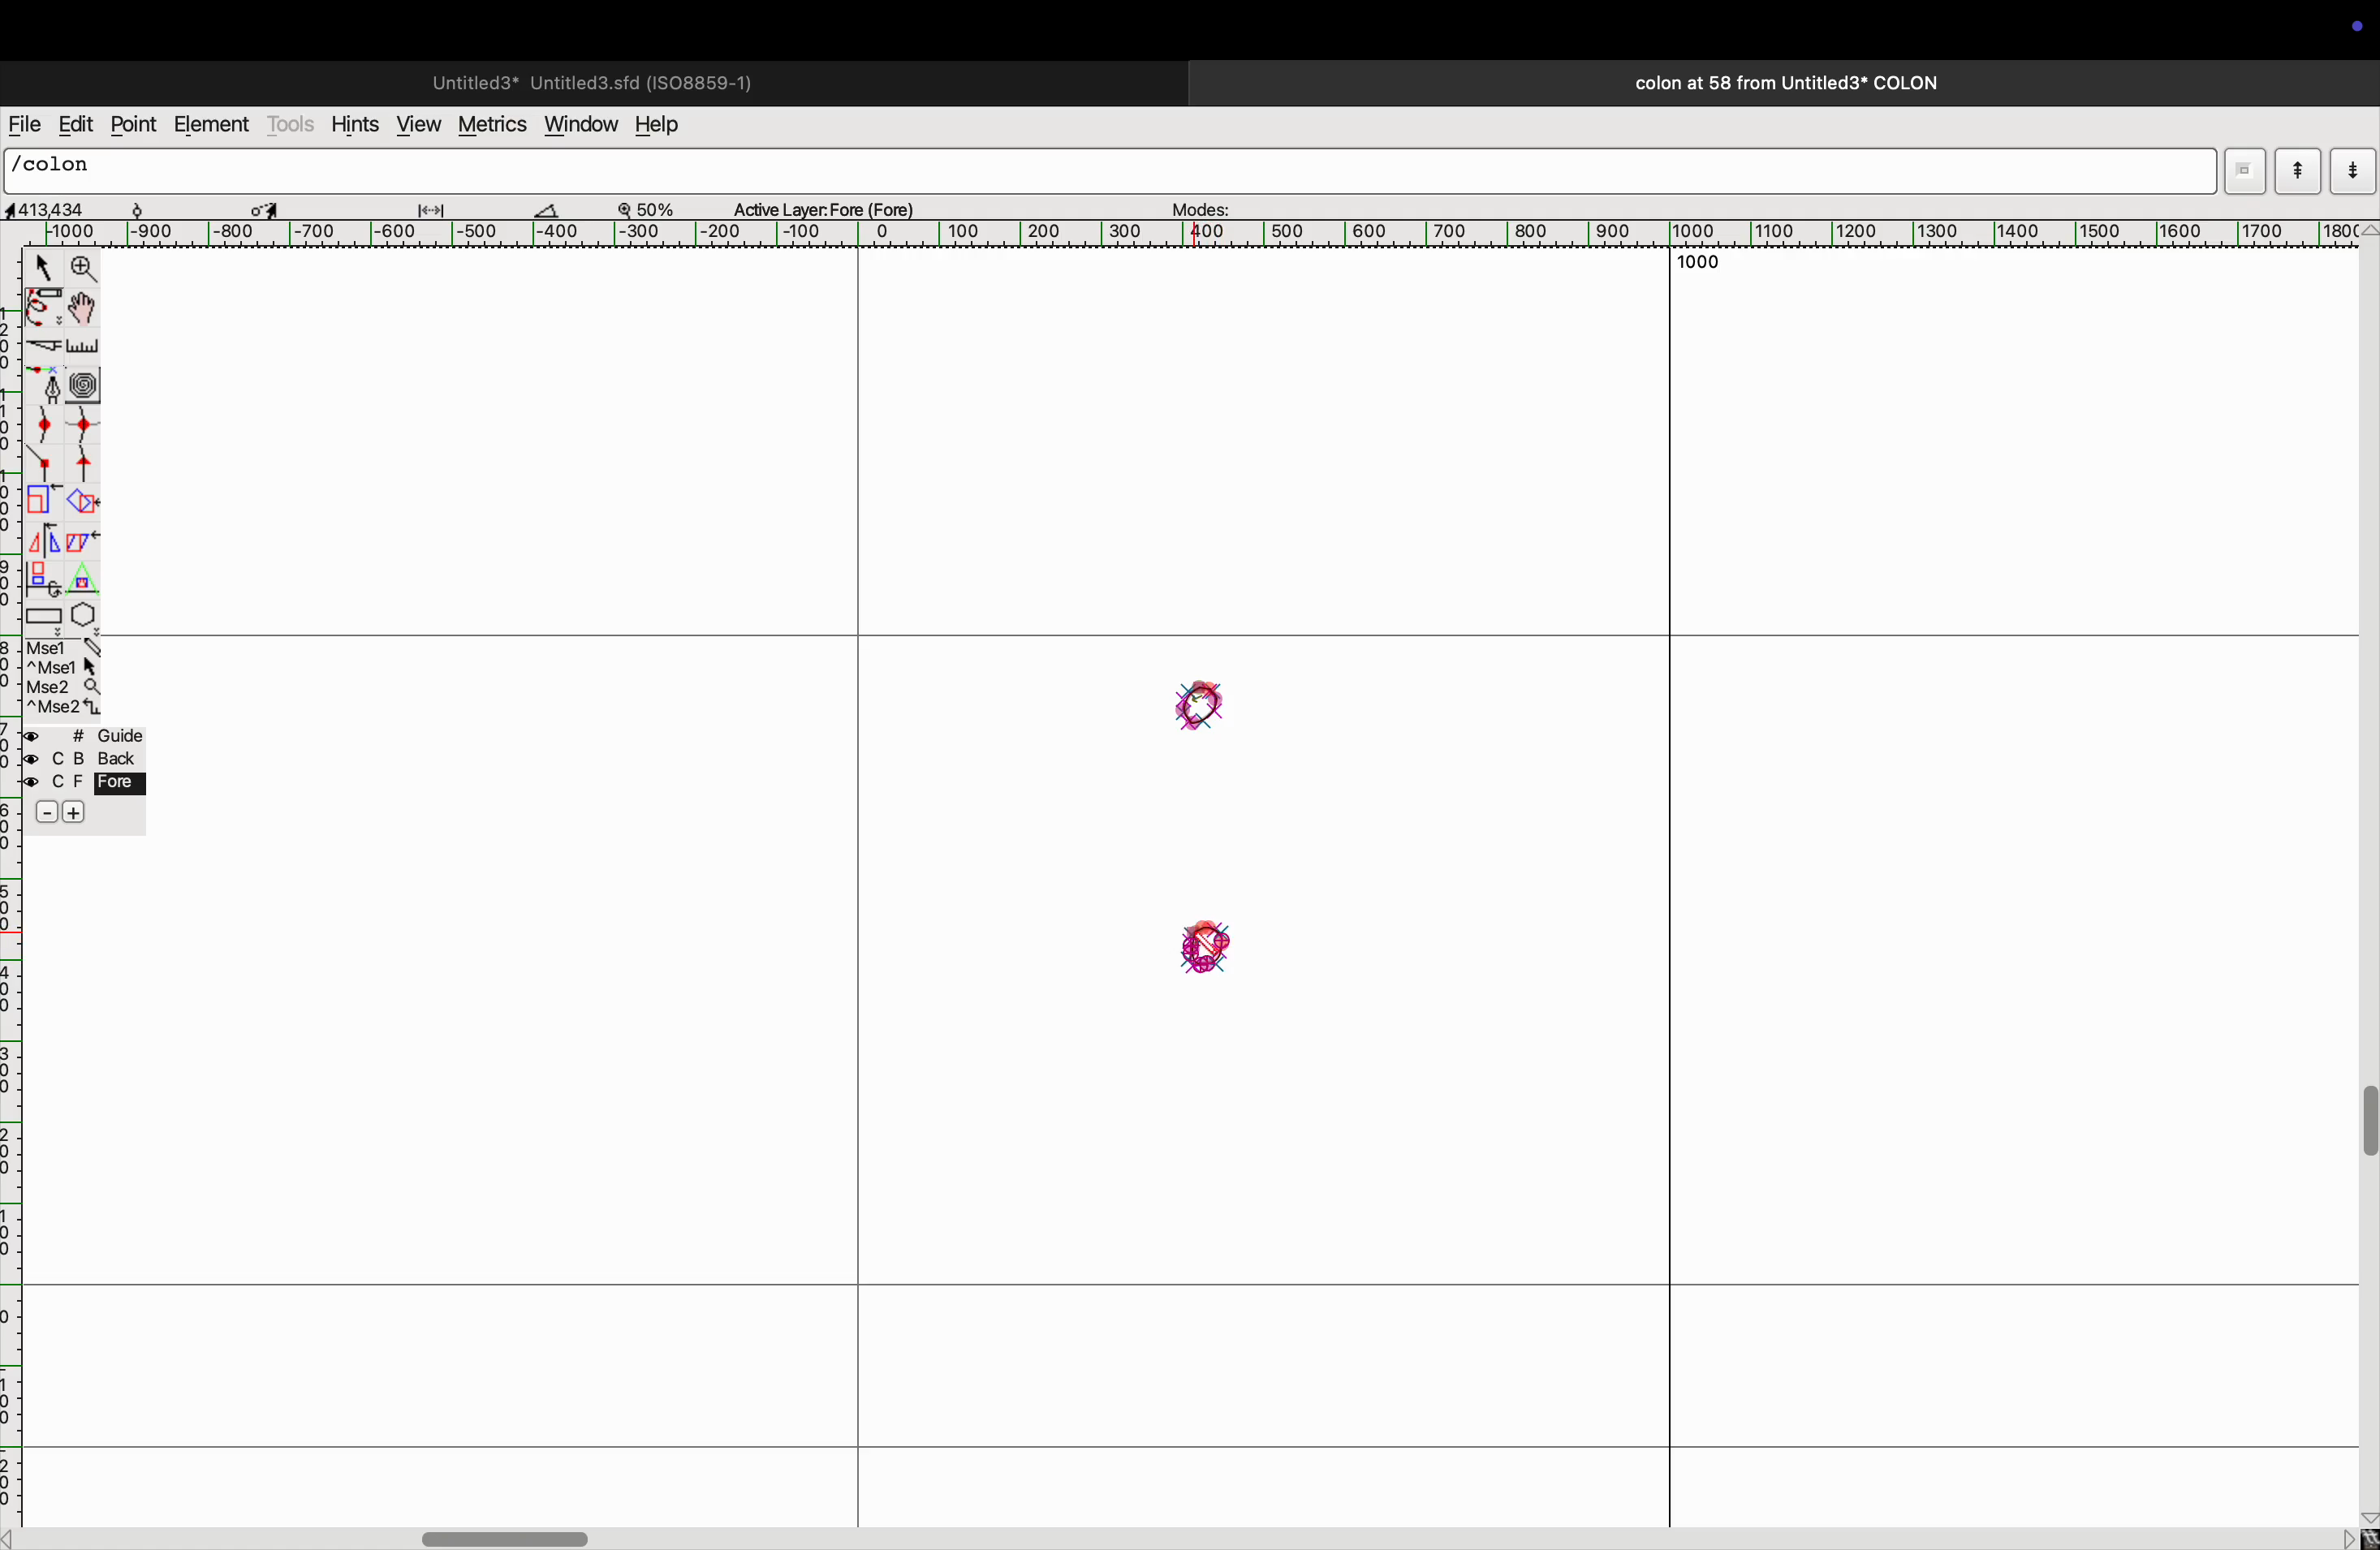 This screenshot has height=1550, width=2380. Describe the element at coordinates (44, 614) in the screenshot. I see `rectangle` at that location.